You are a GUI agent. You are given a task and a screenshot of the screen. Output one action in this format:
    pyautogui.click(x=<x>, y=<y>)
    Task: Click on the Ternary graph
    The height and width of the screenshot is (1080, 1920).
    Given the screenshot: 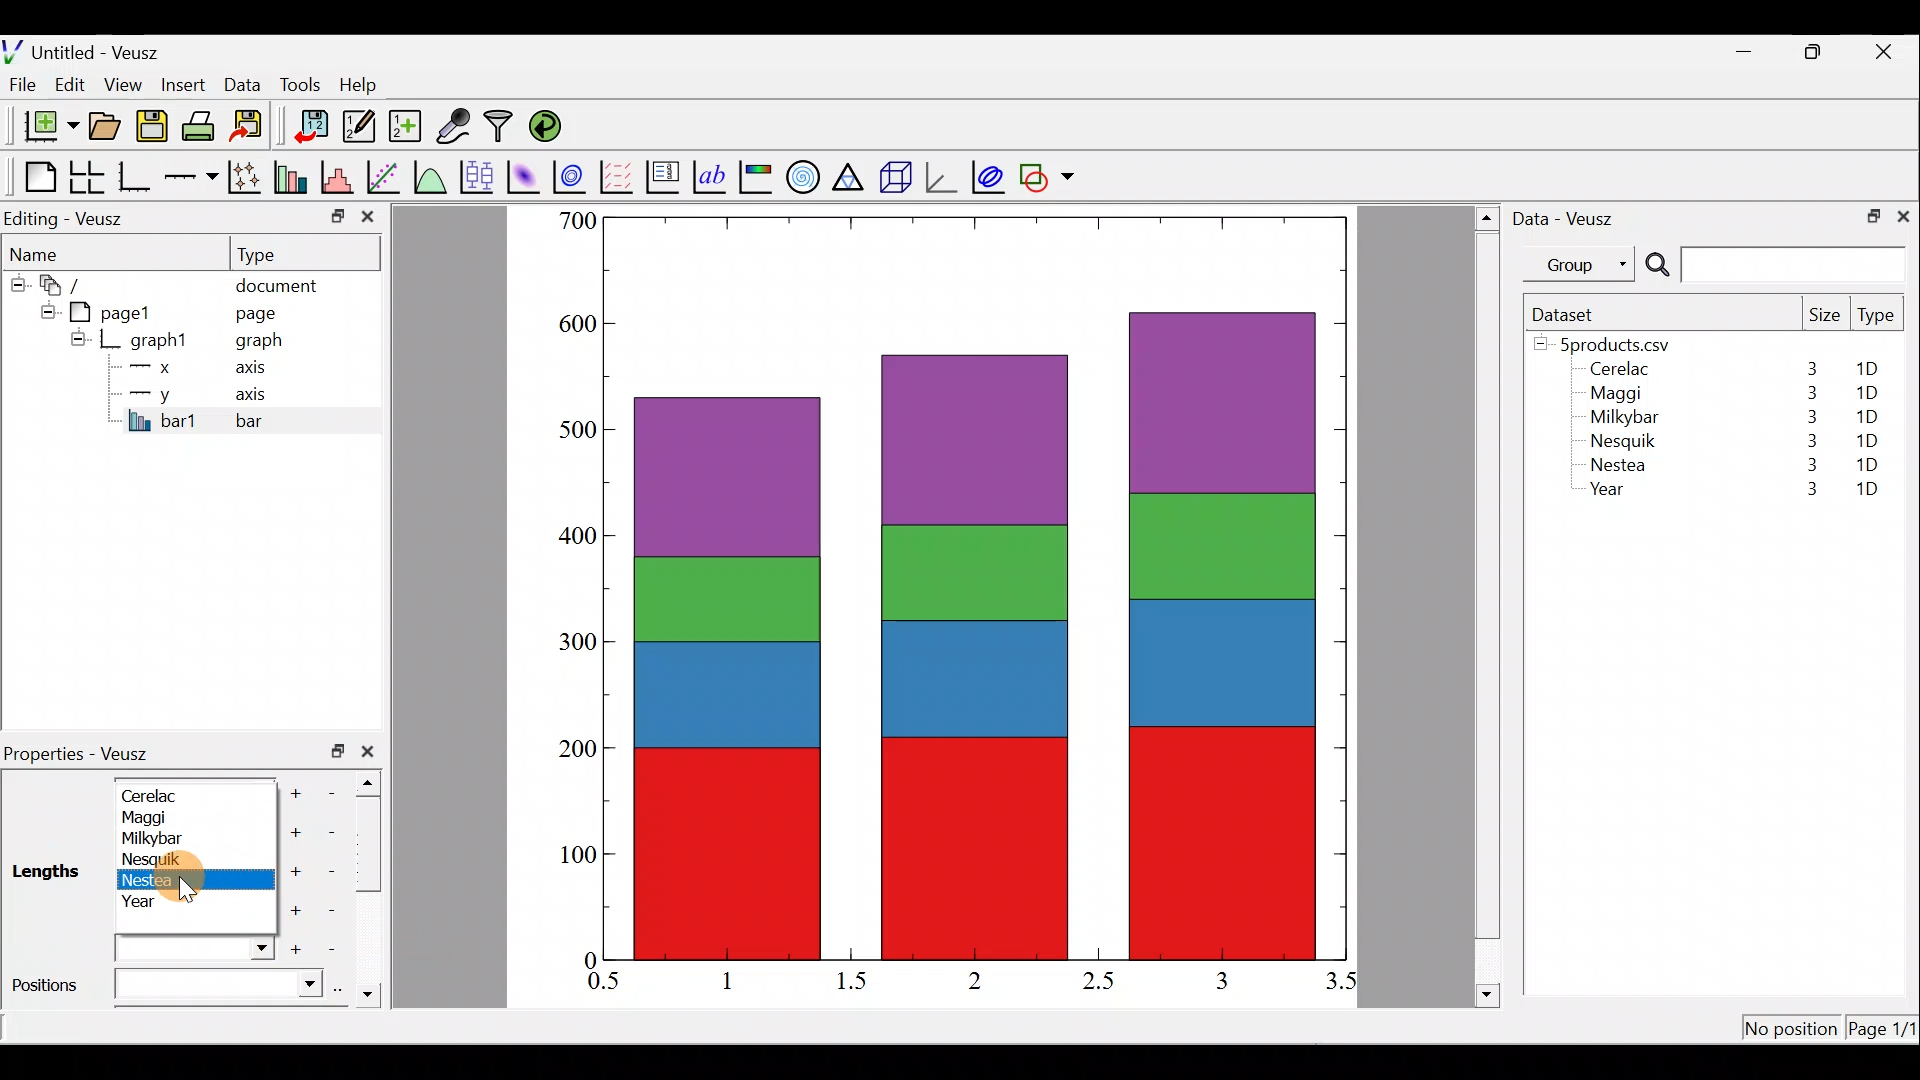 What is the action you would take?
    pyautogui.click(x=850, y=174)
    